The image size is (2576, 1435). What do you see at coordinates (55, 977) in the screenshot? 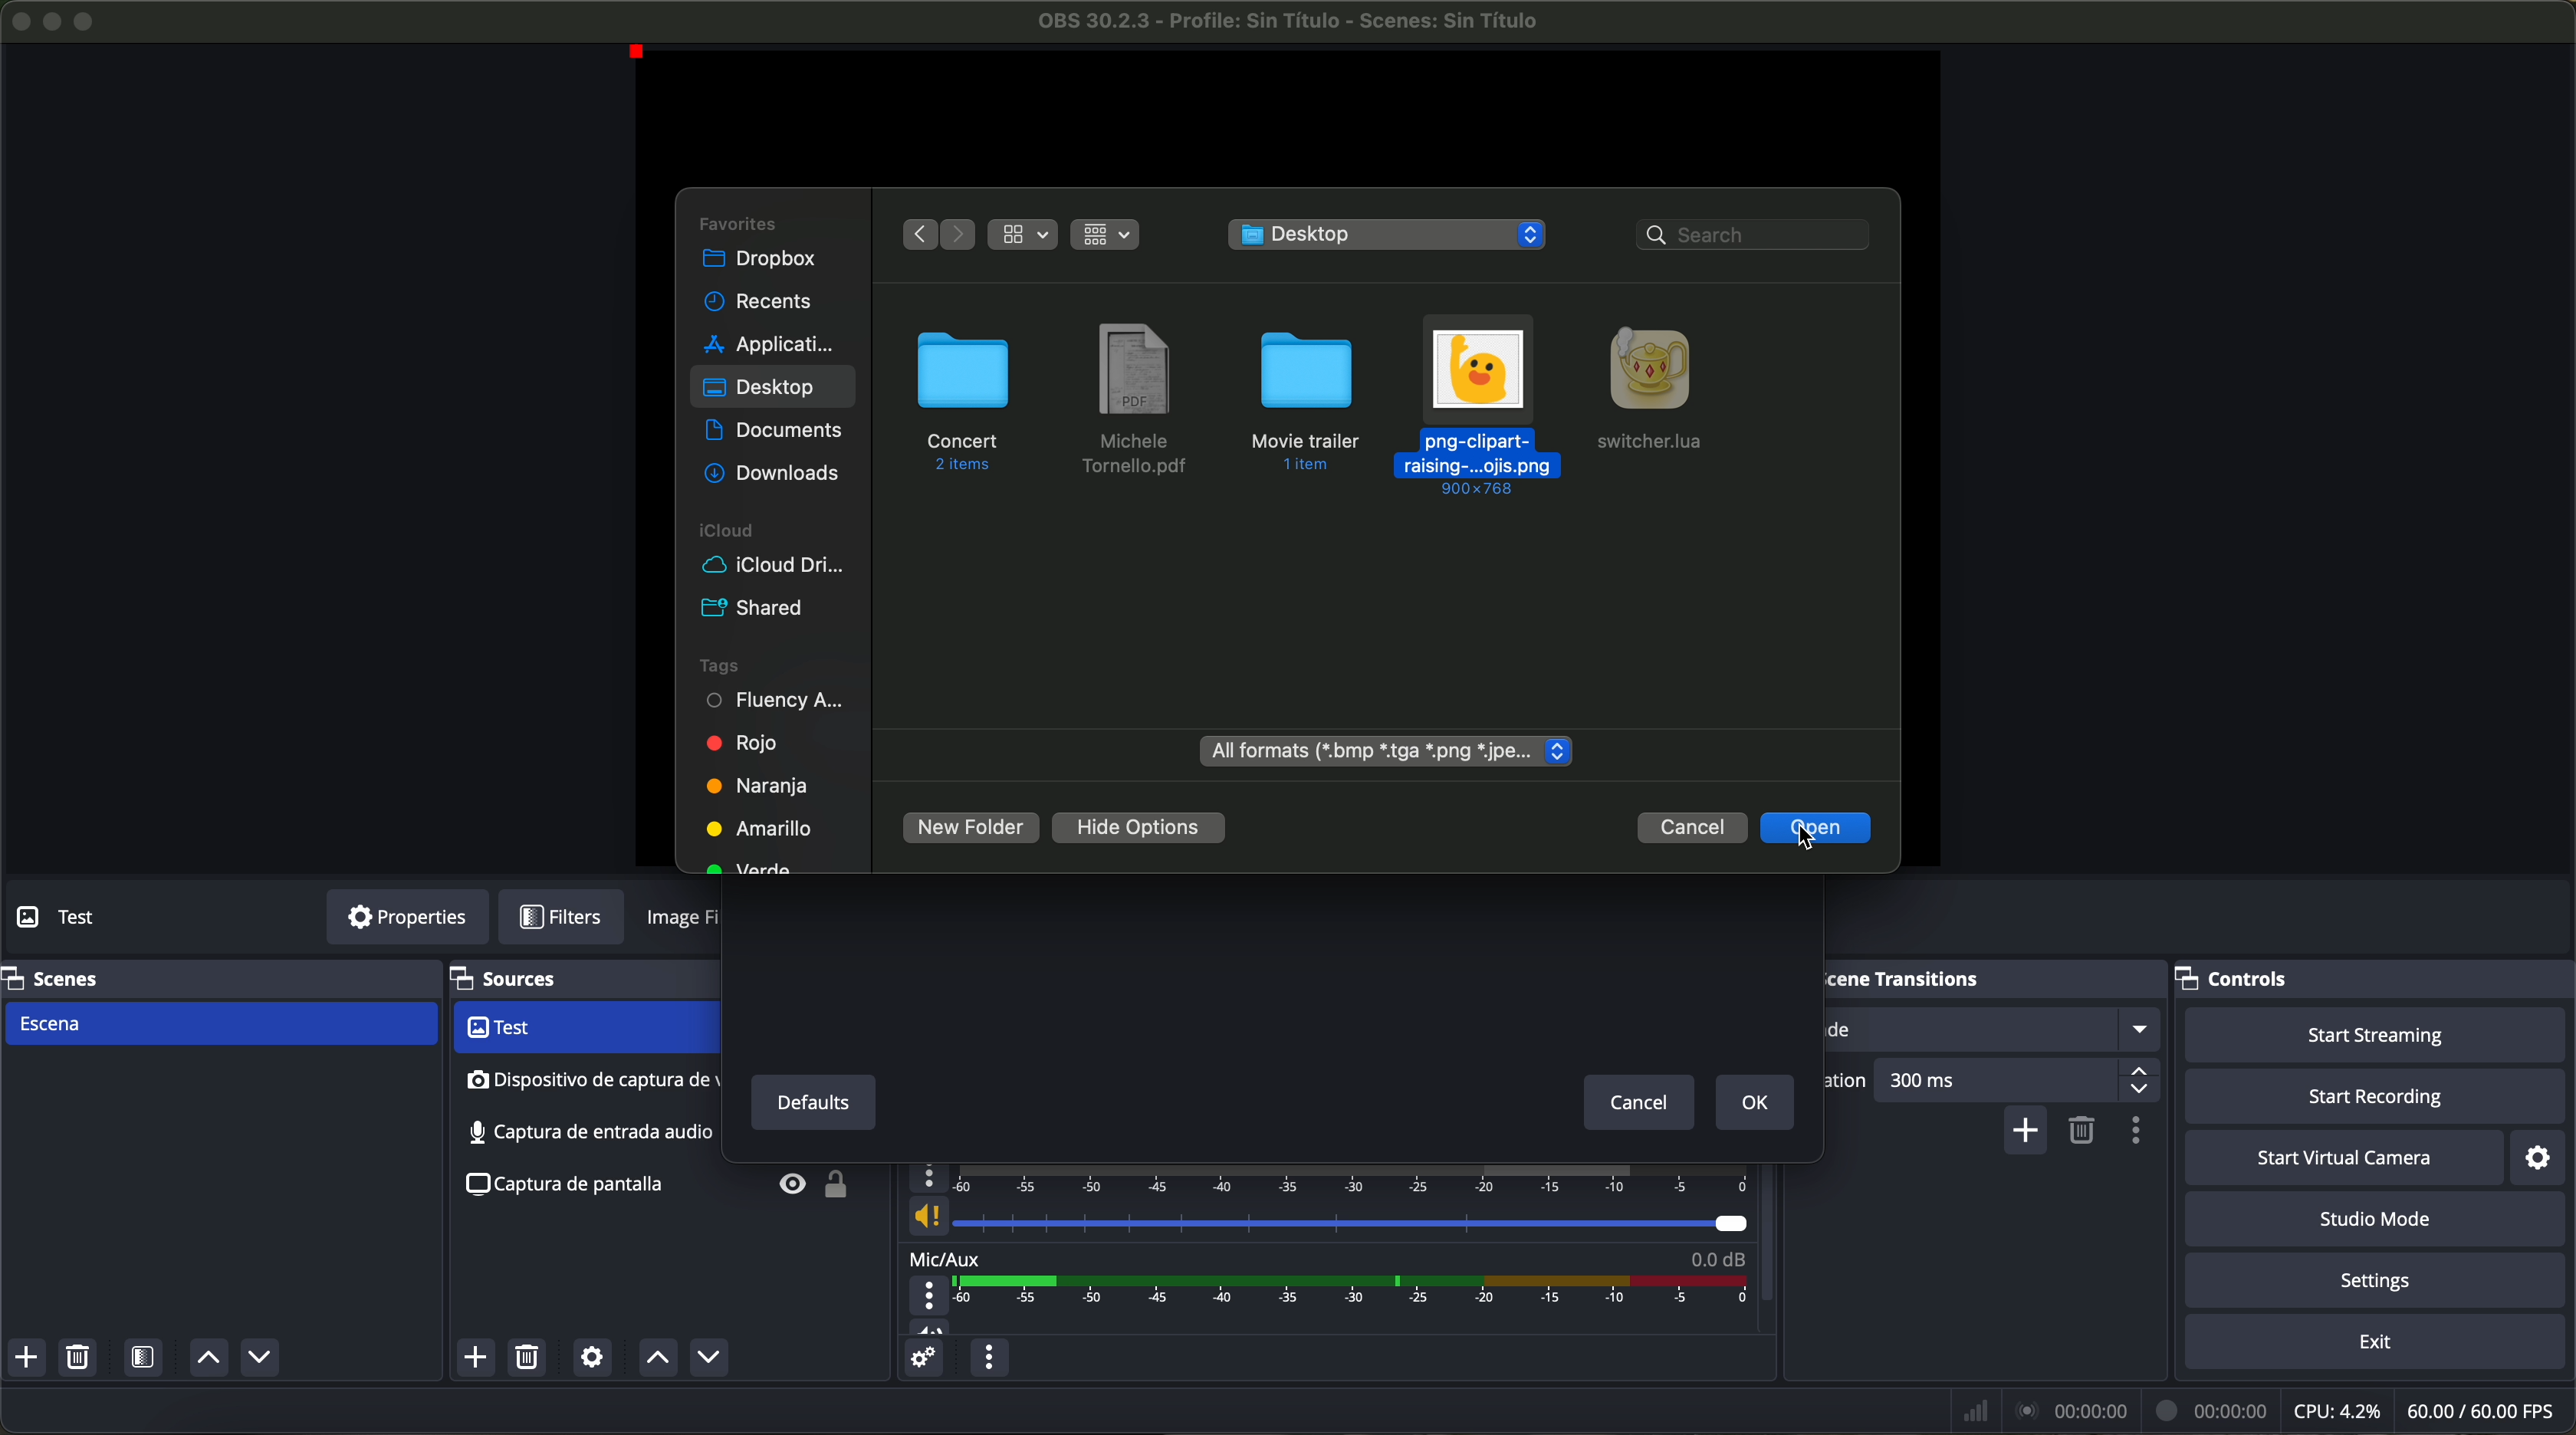
I see `scenes` at bounding box center [55, 977].